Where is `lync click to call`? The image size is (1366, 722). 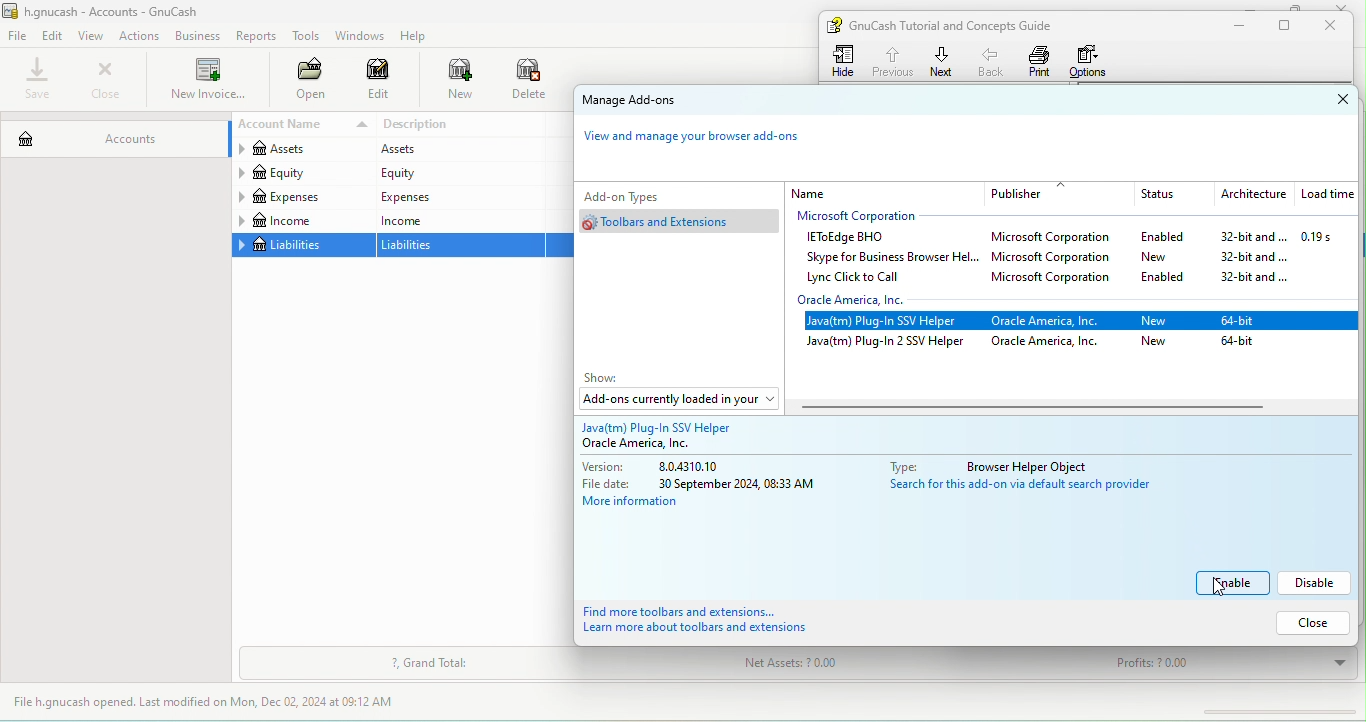 lync click to call is located at coordinates (860, 278).